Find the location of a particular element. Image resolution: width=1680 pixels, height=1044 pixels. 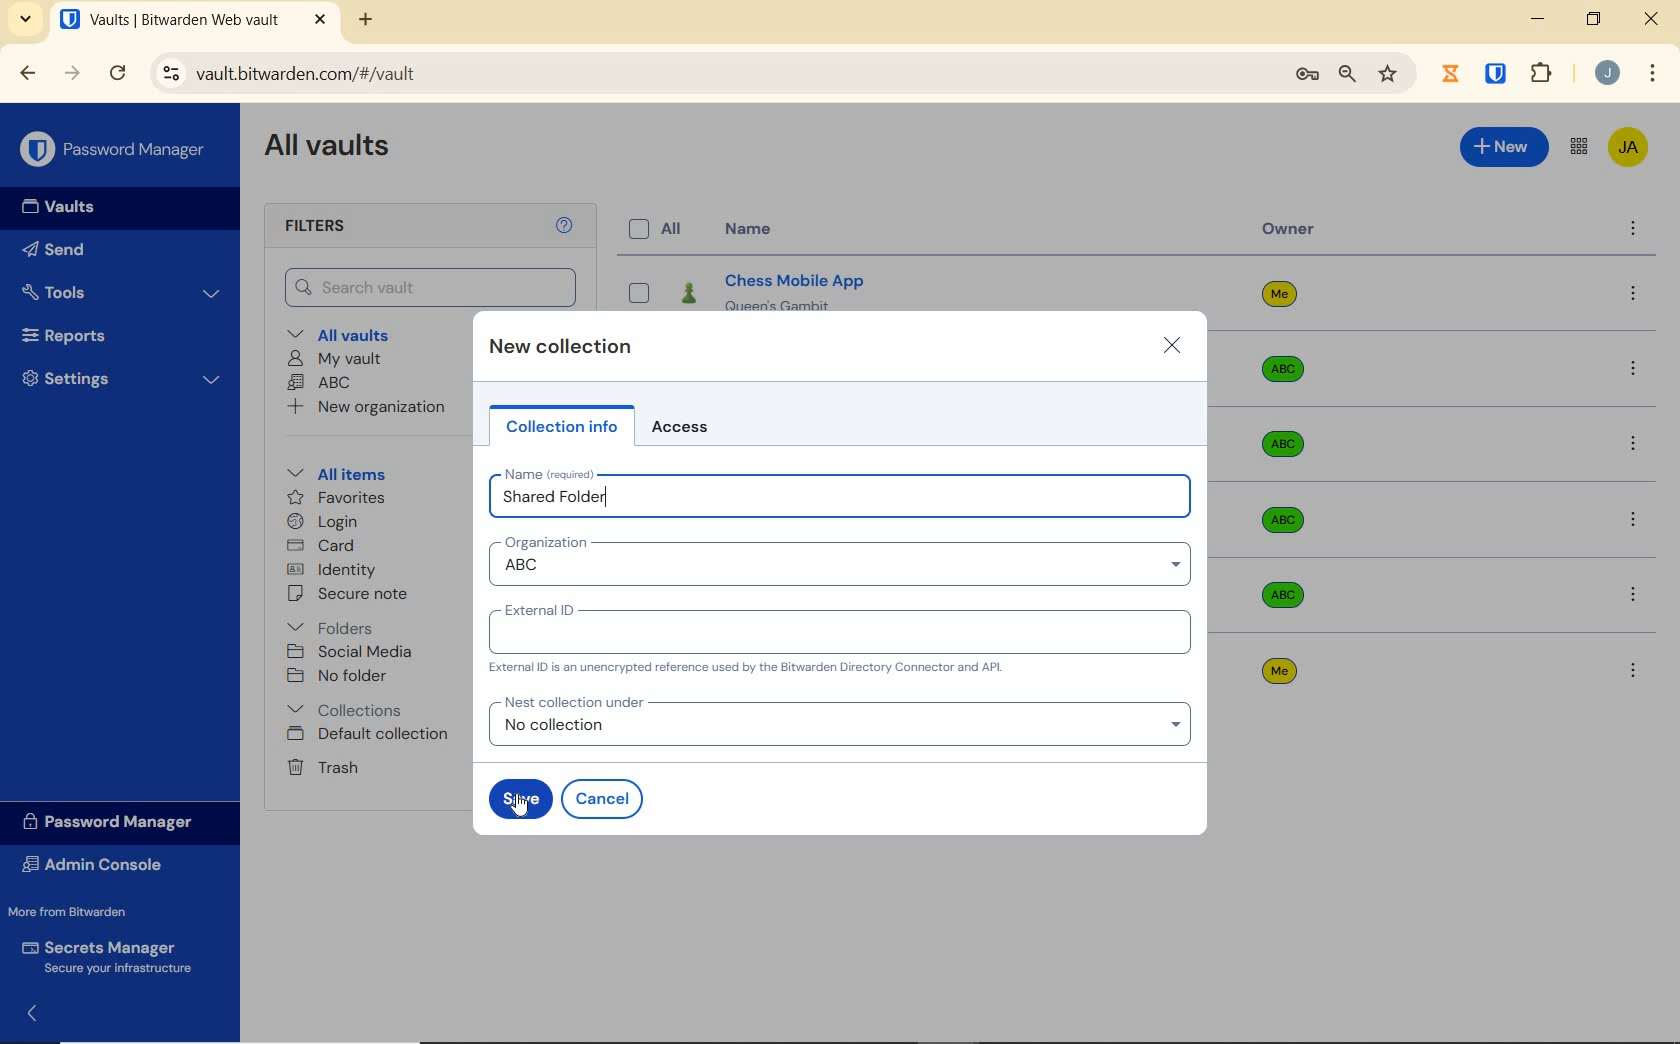

Reports is located at coordinates (76, 334).